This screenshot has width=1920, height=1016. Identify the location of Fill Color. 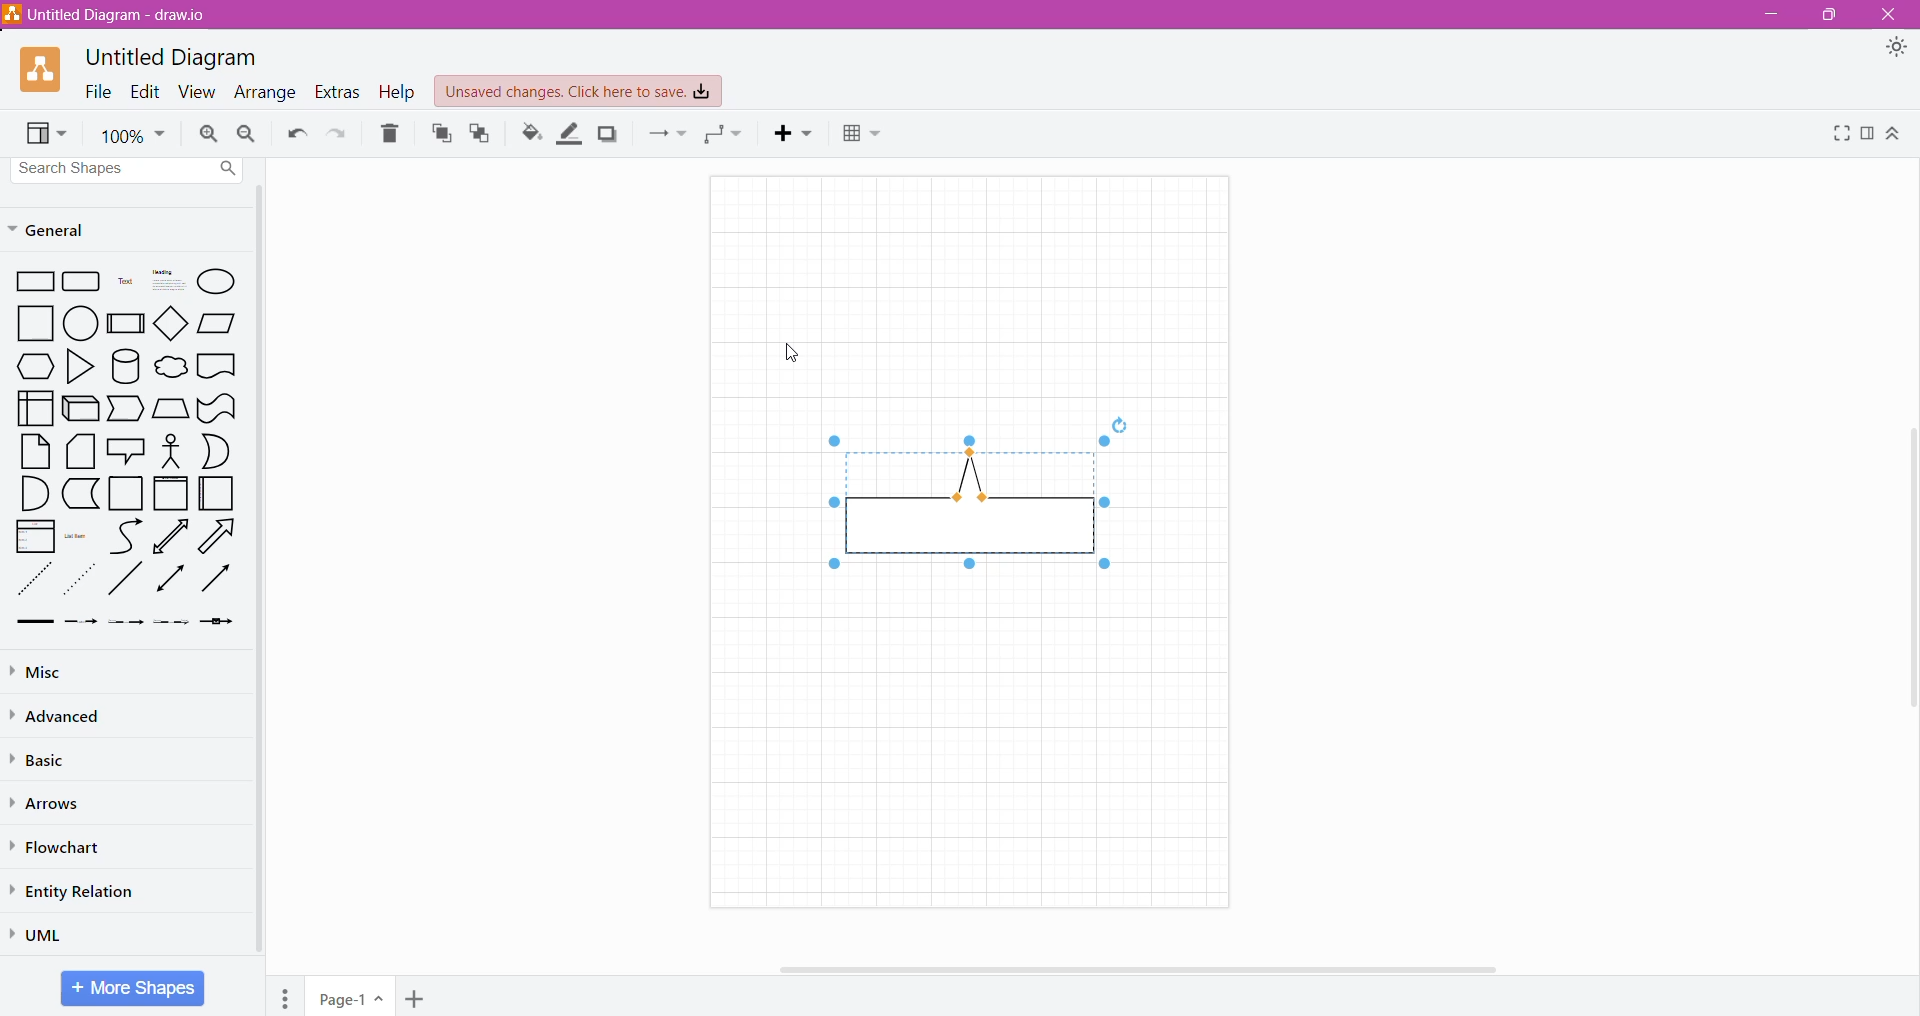
(529, 133).